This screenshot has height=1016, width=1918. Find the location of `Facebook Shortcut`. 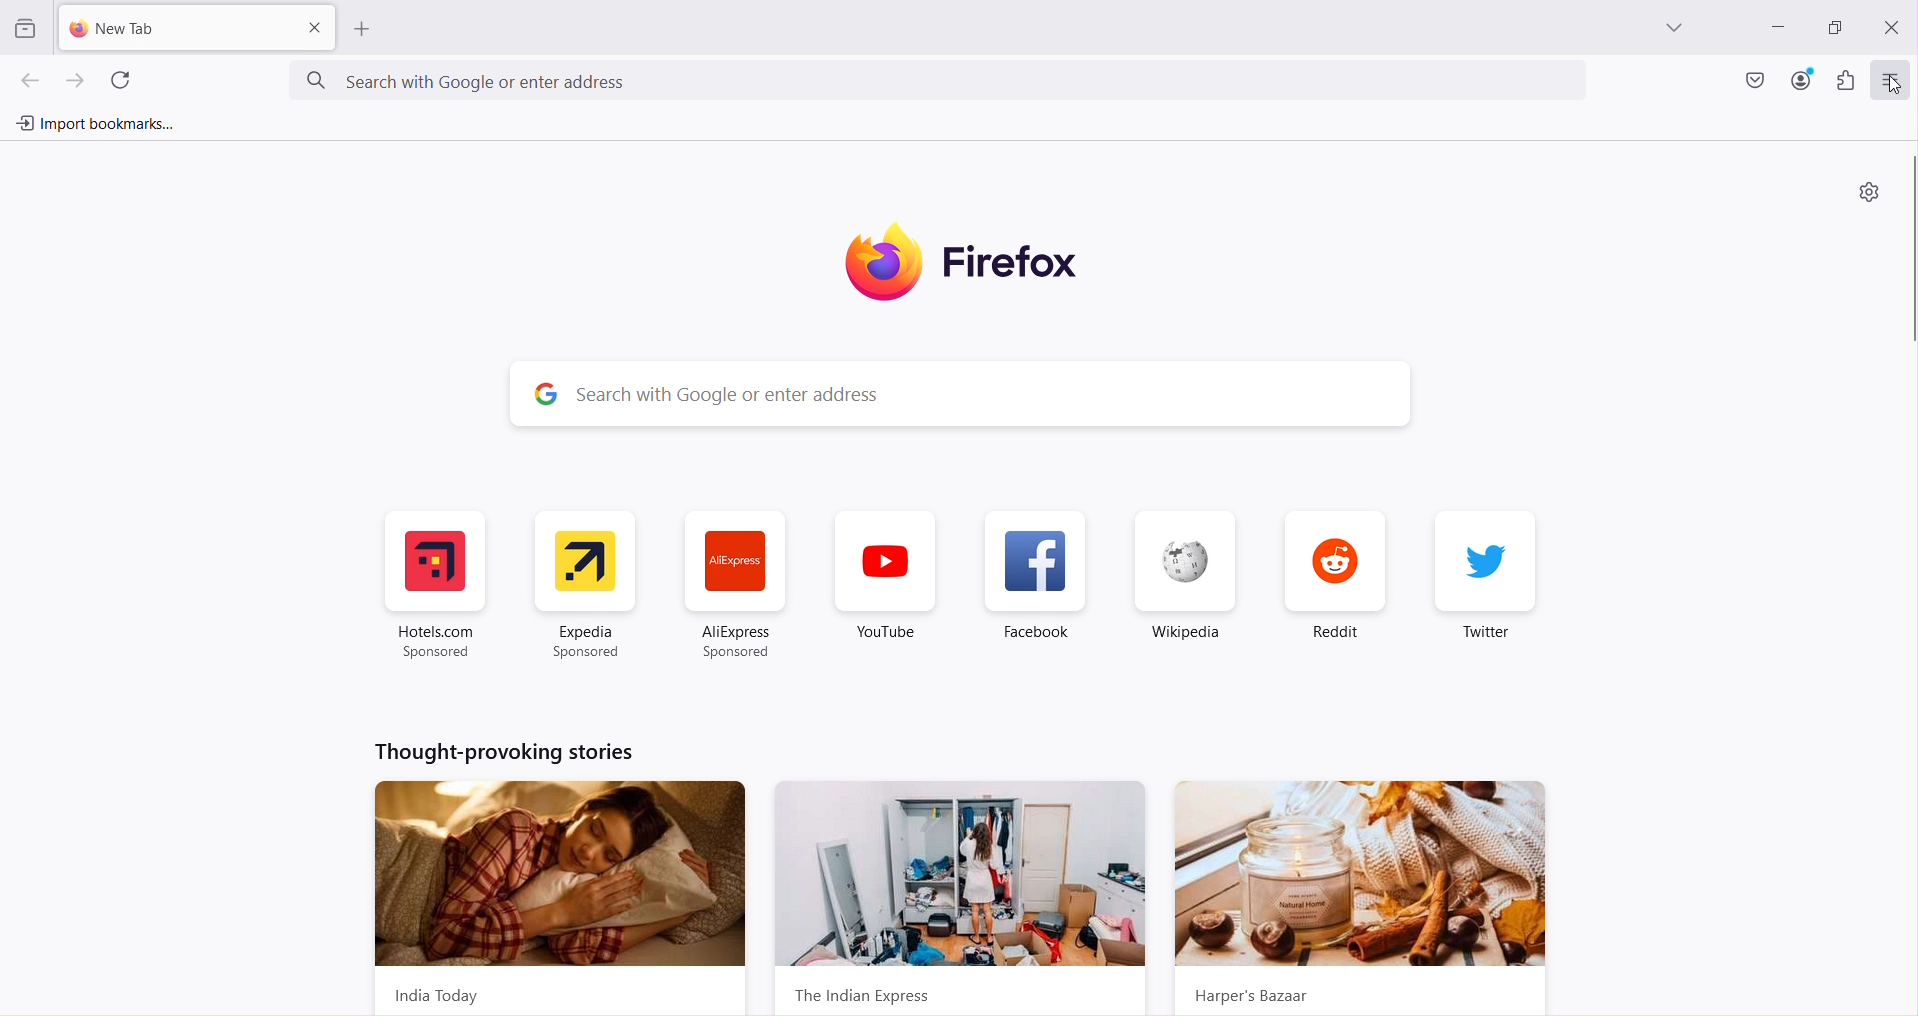

Facebook Shortcut is located at coordinates (1039, 588).